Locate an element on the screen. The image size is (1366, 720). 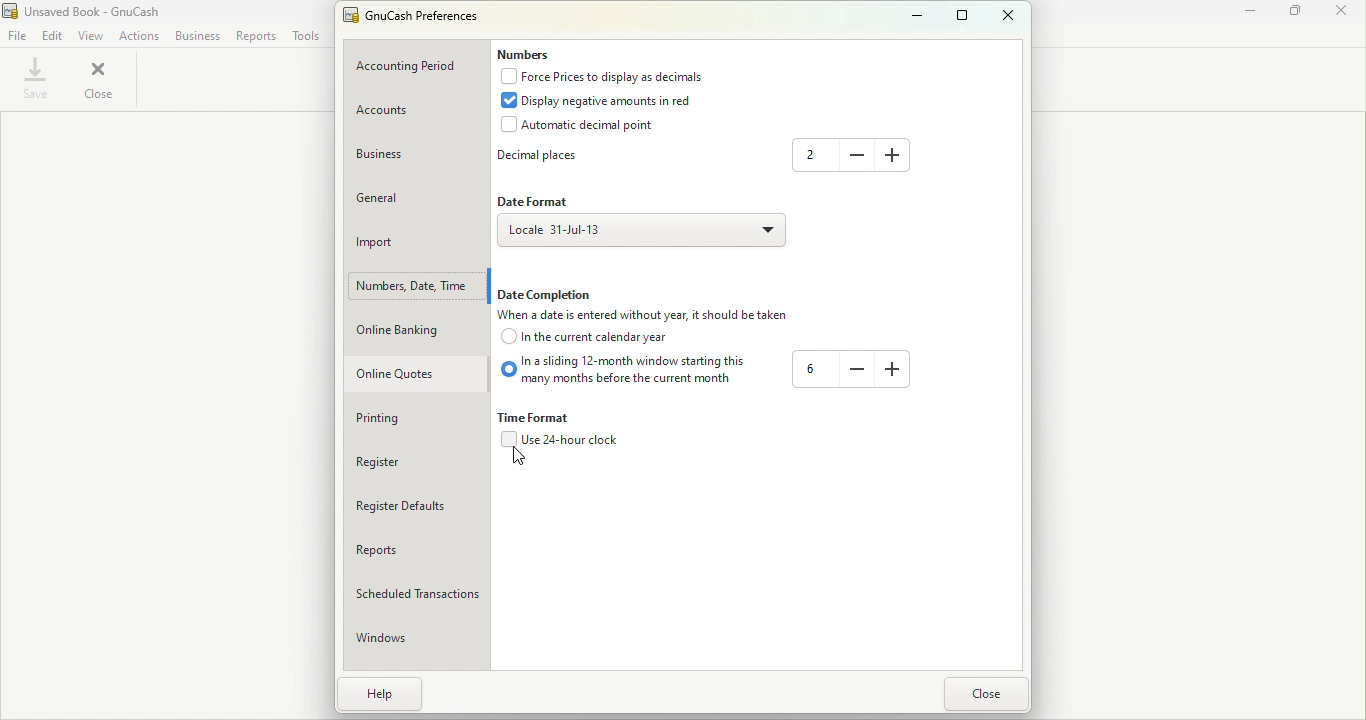
Account is located at coordinates (418, 111).